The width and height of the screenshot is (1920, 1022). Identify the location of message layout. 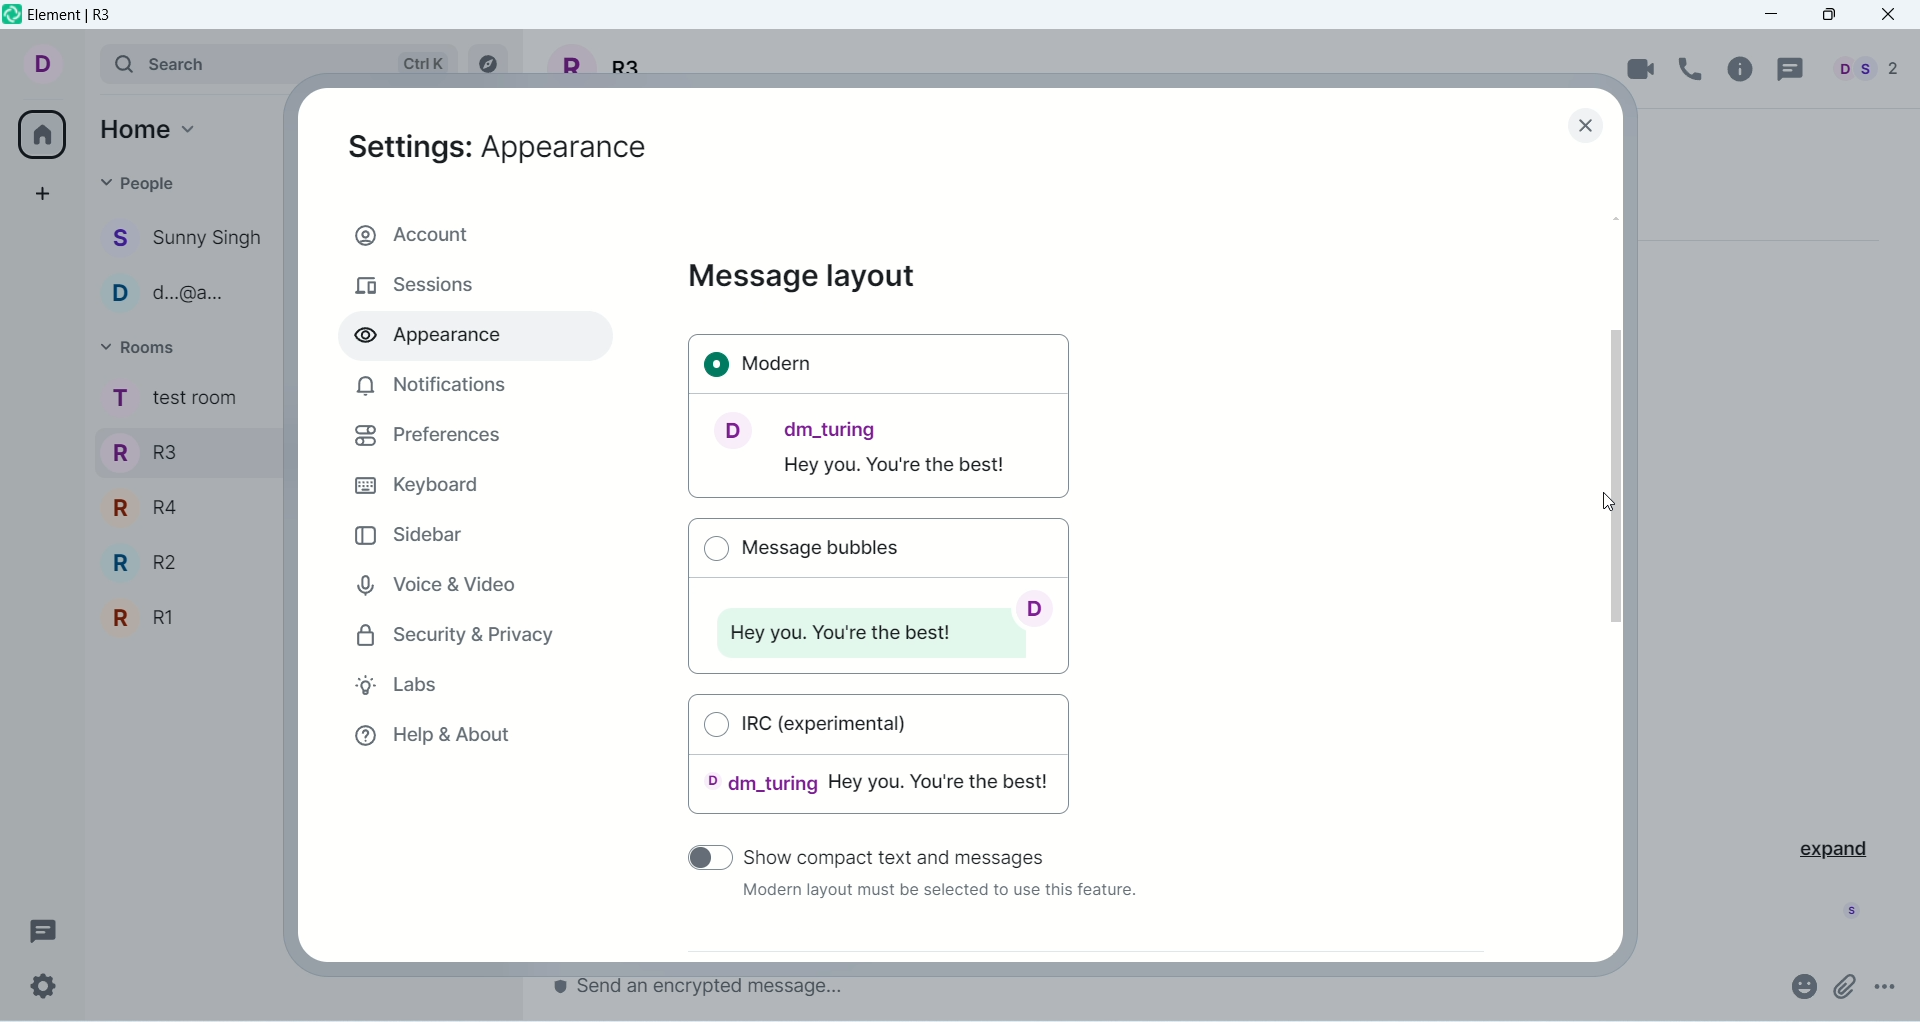
(802, 277).